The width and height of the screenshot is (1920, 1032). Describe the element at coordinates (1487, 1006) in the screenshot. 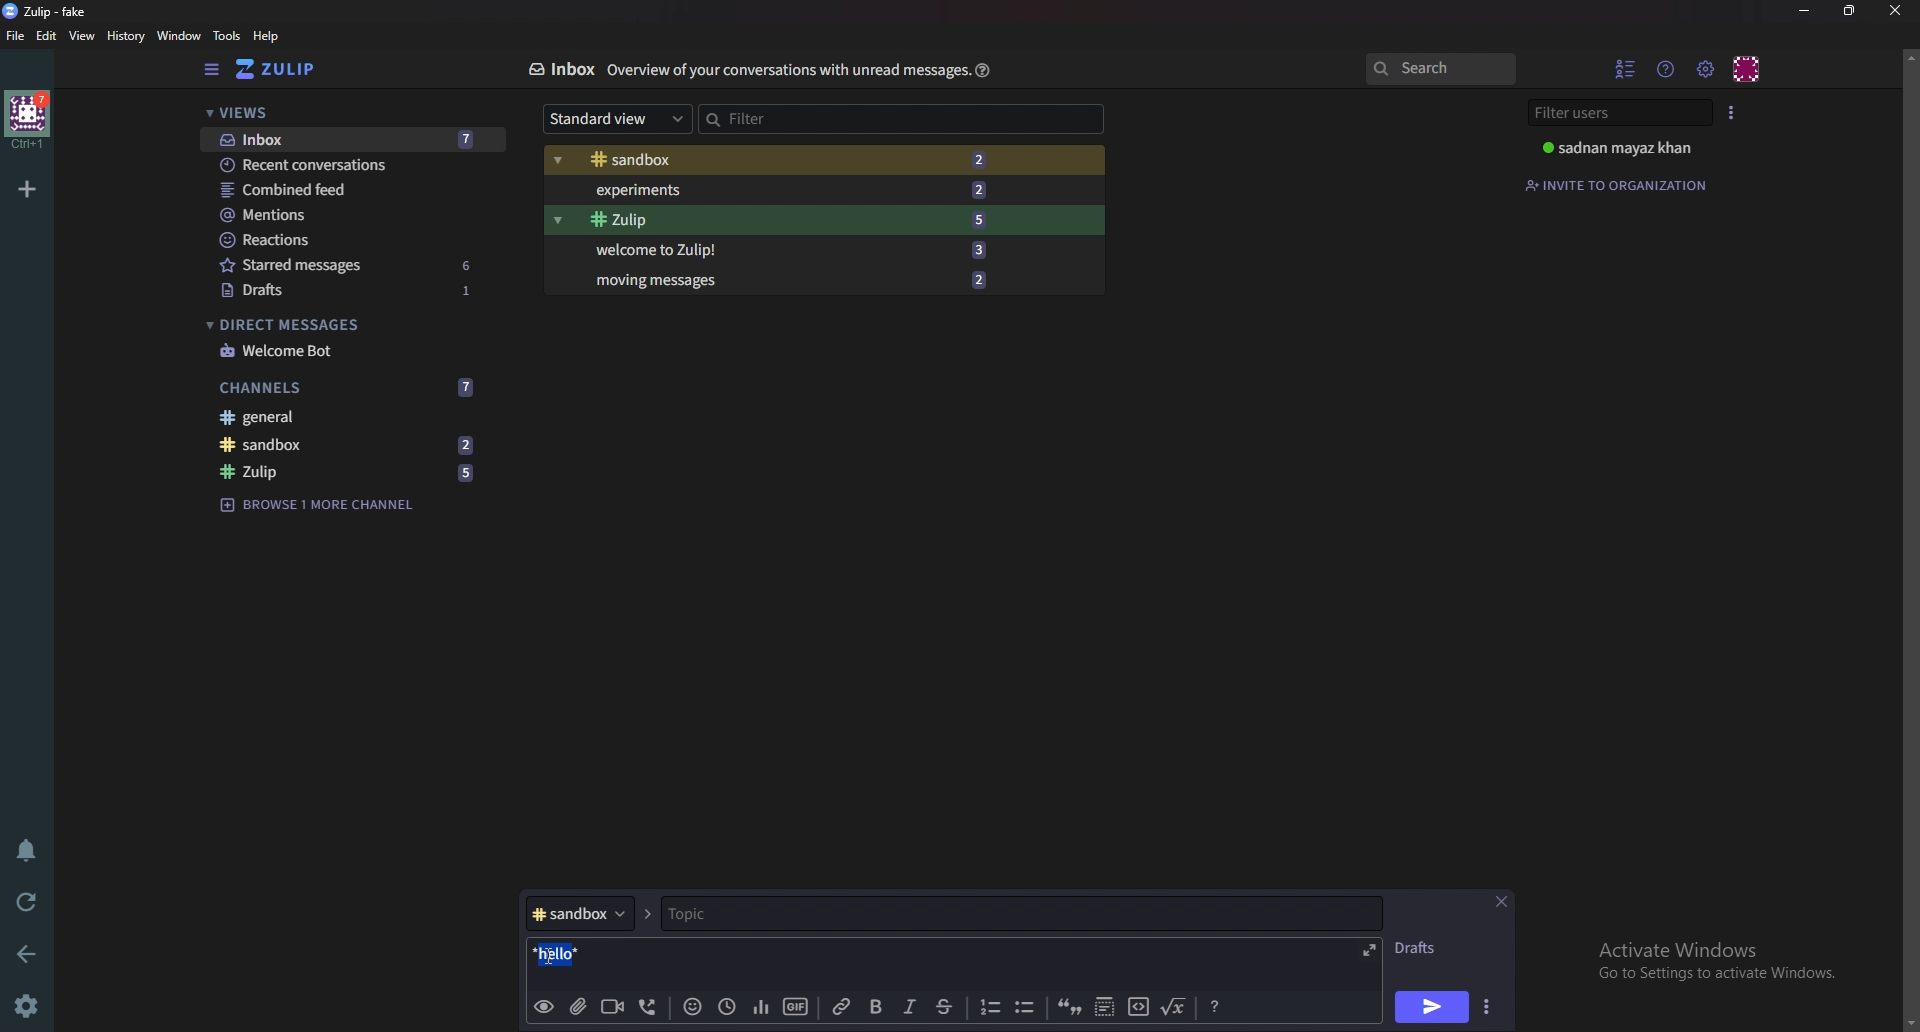

I see `Send options` at that location.